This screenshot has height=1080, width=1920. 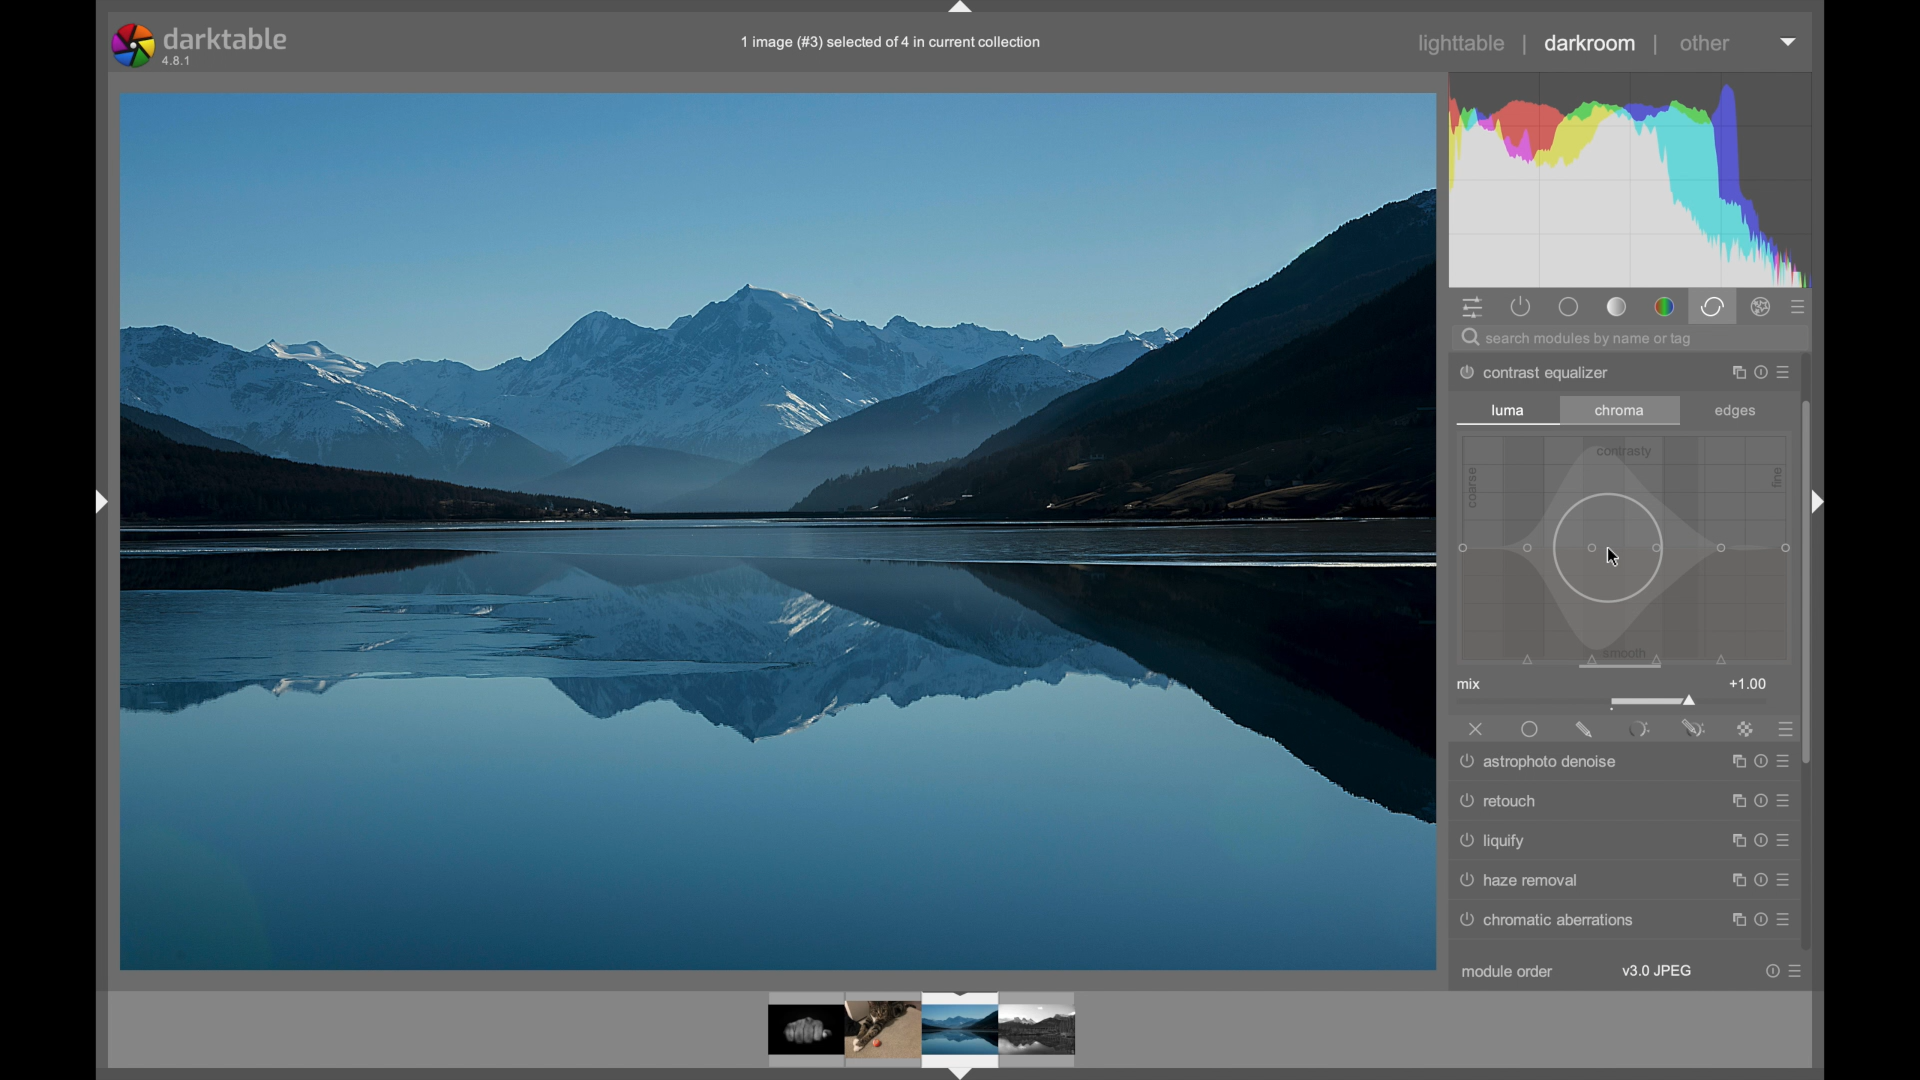 What do you see at coordinates (1657, 971) in the screenshot?
I see `v3.0 jpeg` at bounding box center [1657, 971].